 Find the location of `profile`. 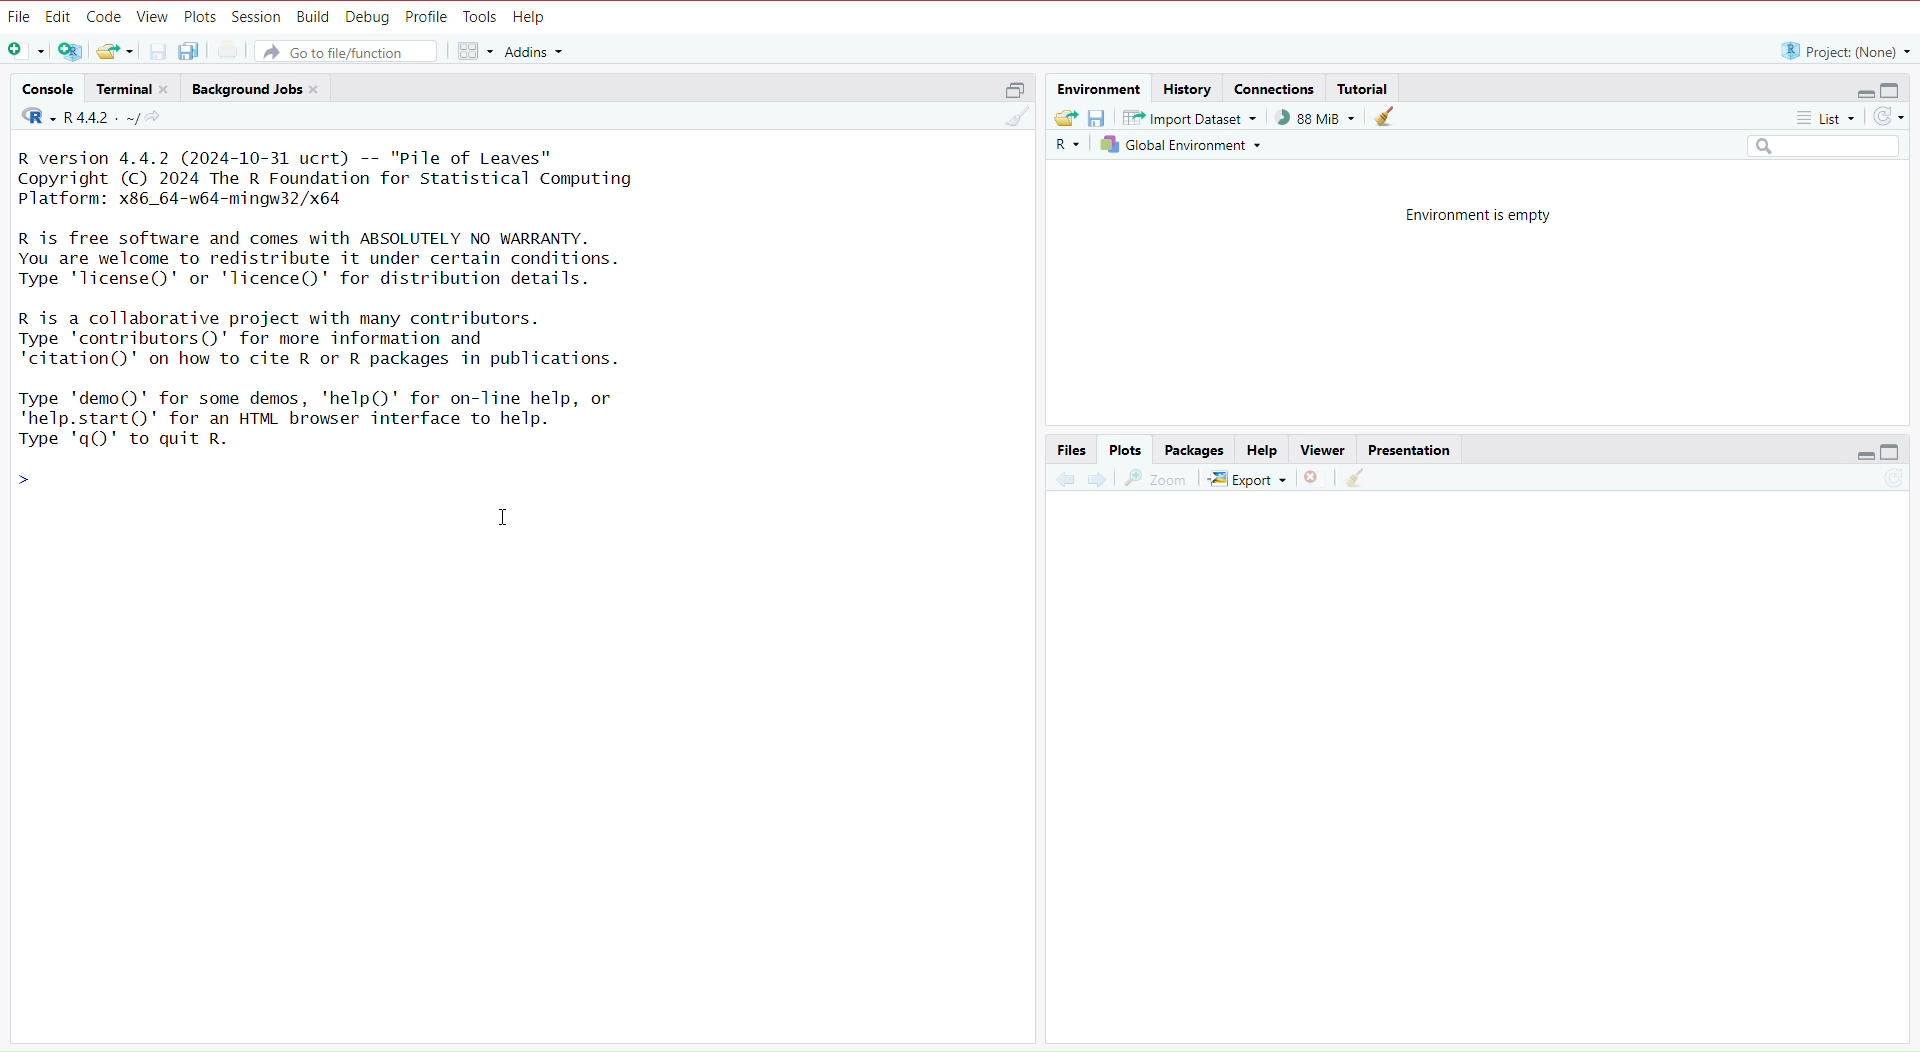

profile is located at coordinates (428, 17).